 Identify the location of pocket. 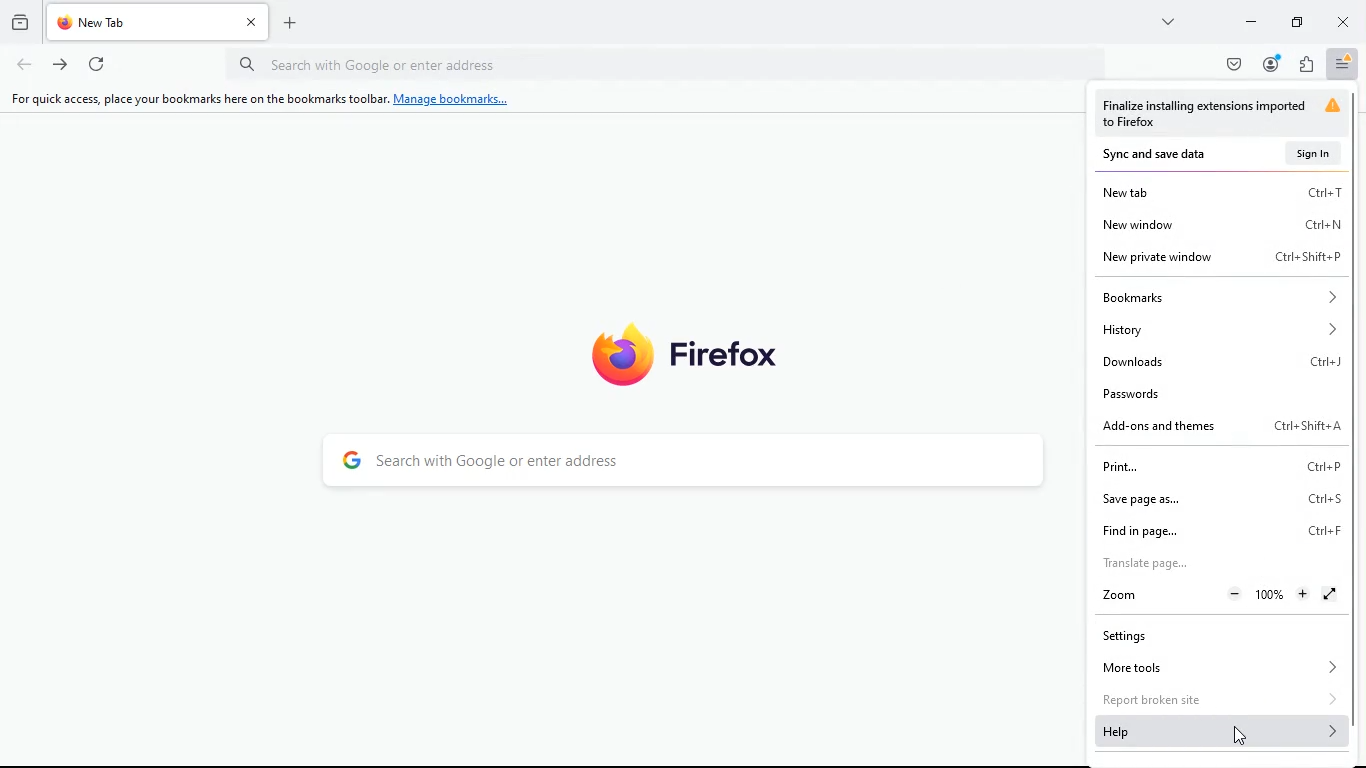
(1235, 64).